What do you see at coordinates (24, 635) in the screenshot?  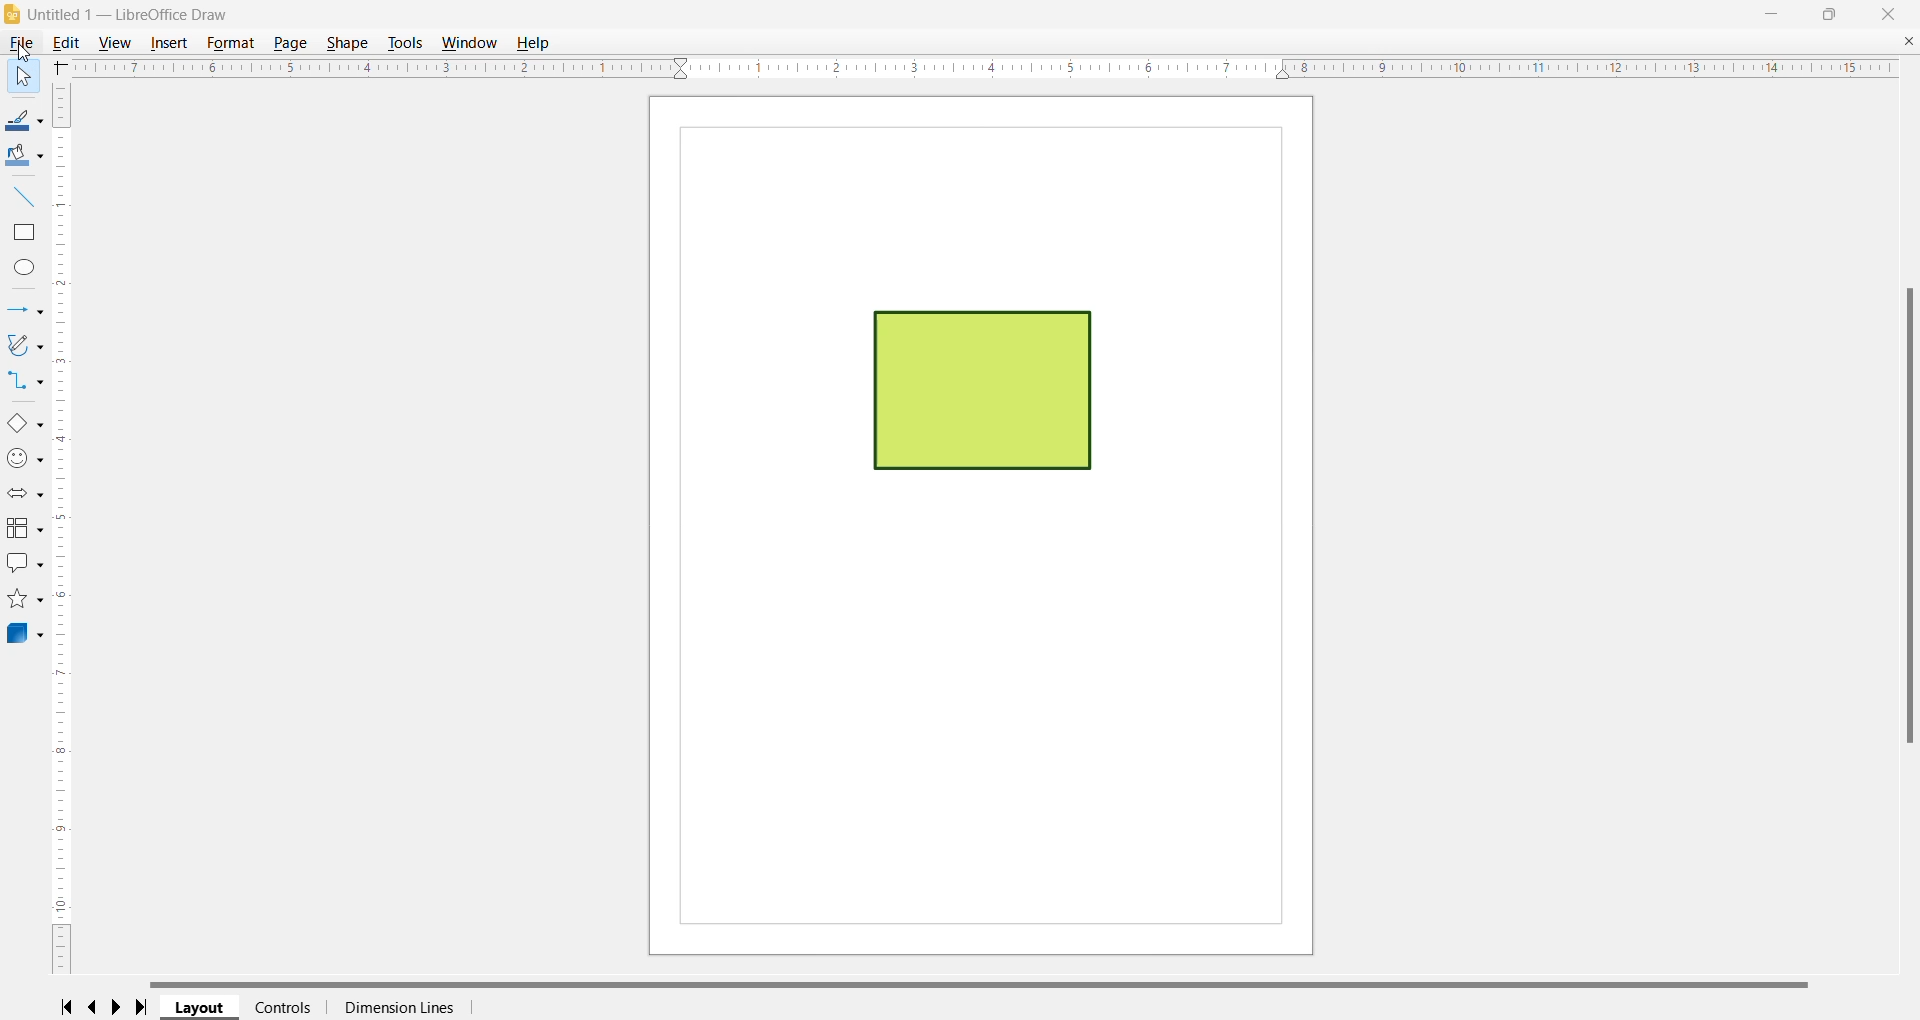 I see `3D Objects` at bounding box center [24, 635].